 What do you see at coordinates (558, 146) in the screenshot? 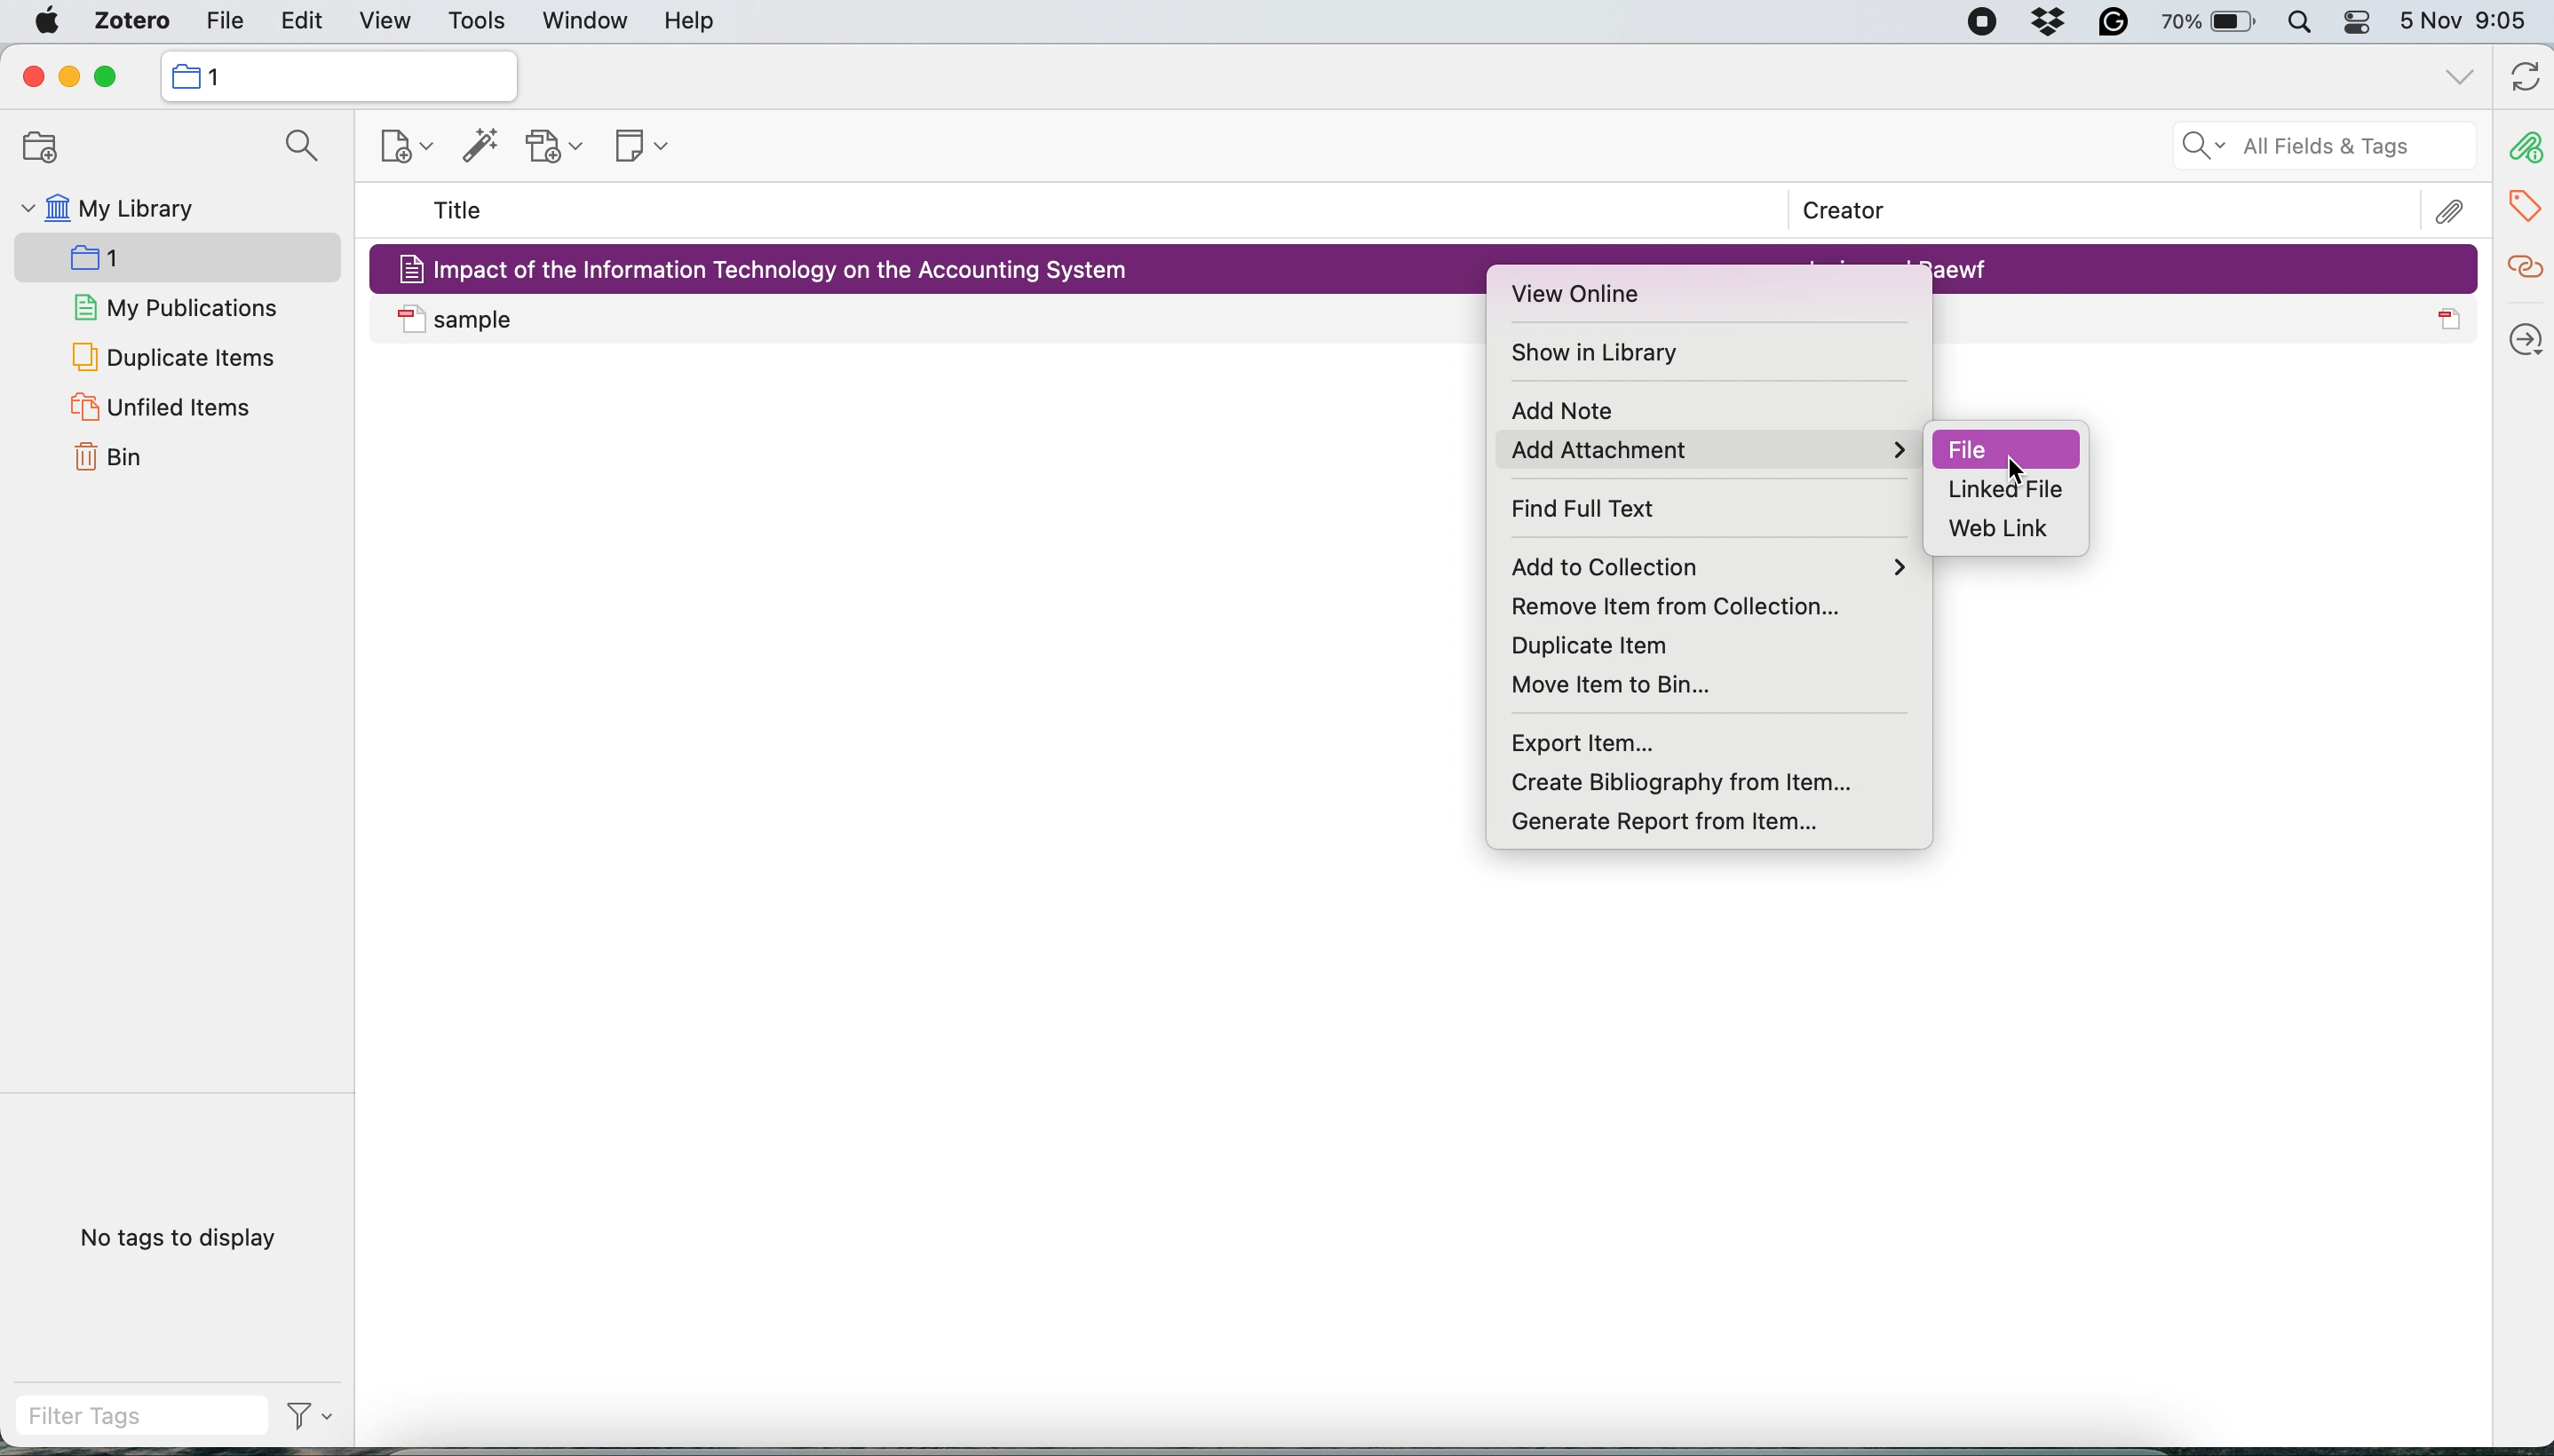
I see `new attachment` at bounding box center [558, 146].